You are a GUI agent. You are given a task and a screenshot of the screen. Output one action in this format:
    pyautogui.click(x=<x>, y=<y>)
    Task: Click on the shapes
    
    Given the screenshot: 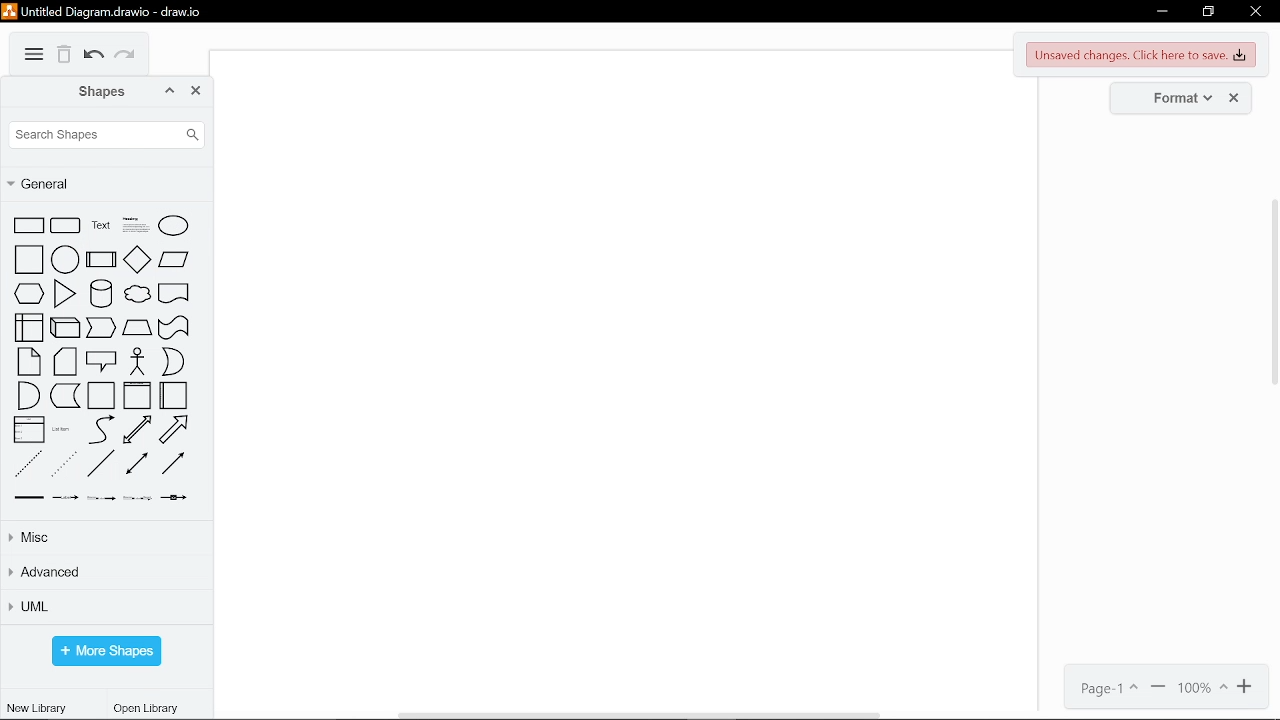 What is the action you would take?
    pyautogui.click(x=91, y=91)
    